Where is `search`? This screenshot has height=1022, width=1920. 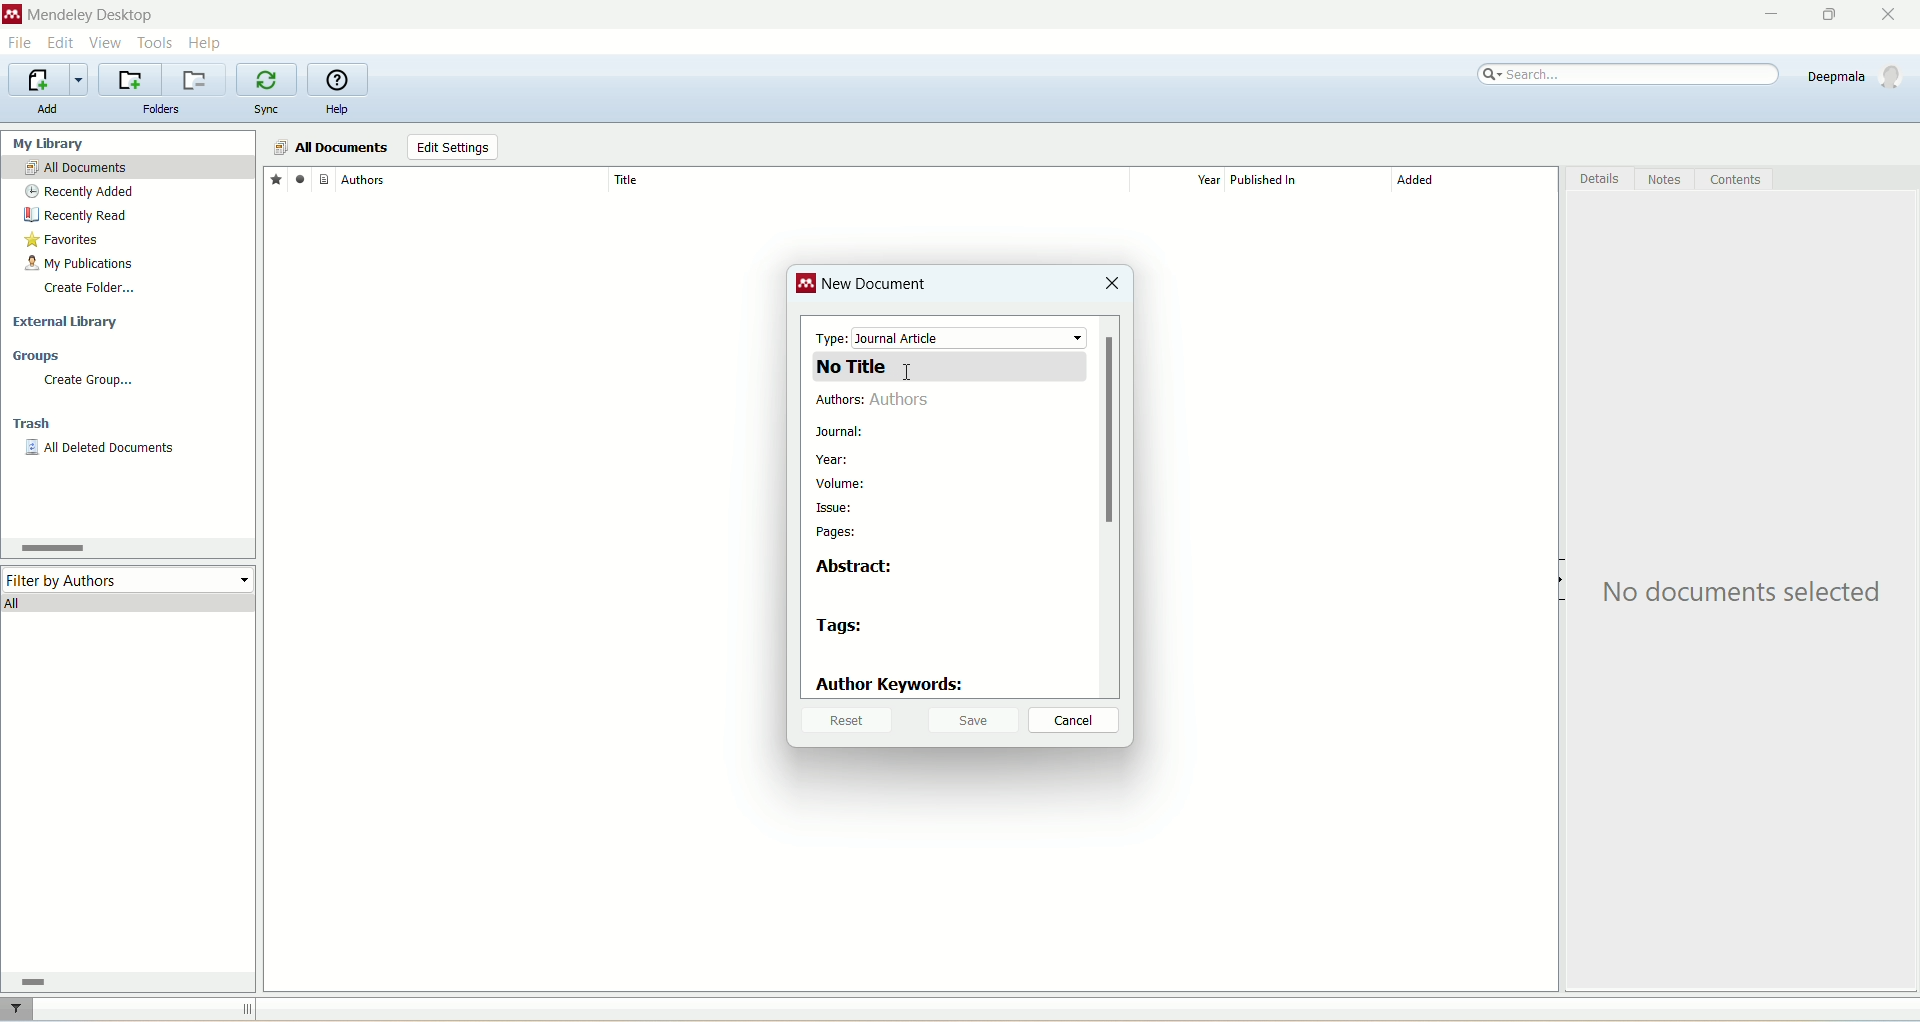
search is located at coordinates (1630, 75).